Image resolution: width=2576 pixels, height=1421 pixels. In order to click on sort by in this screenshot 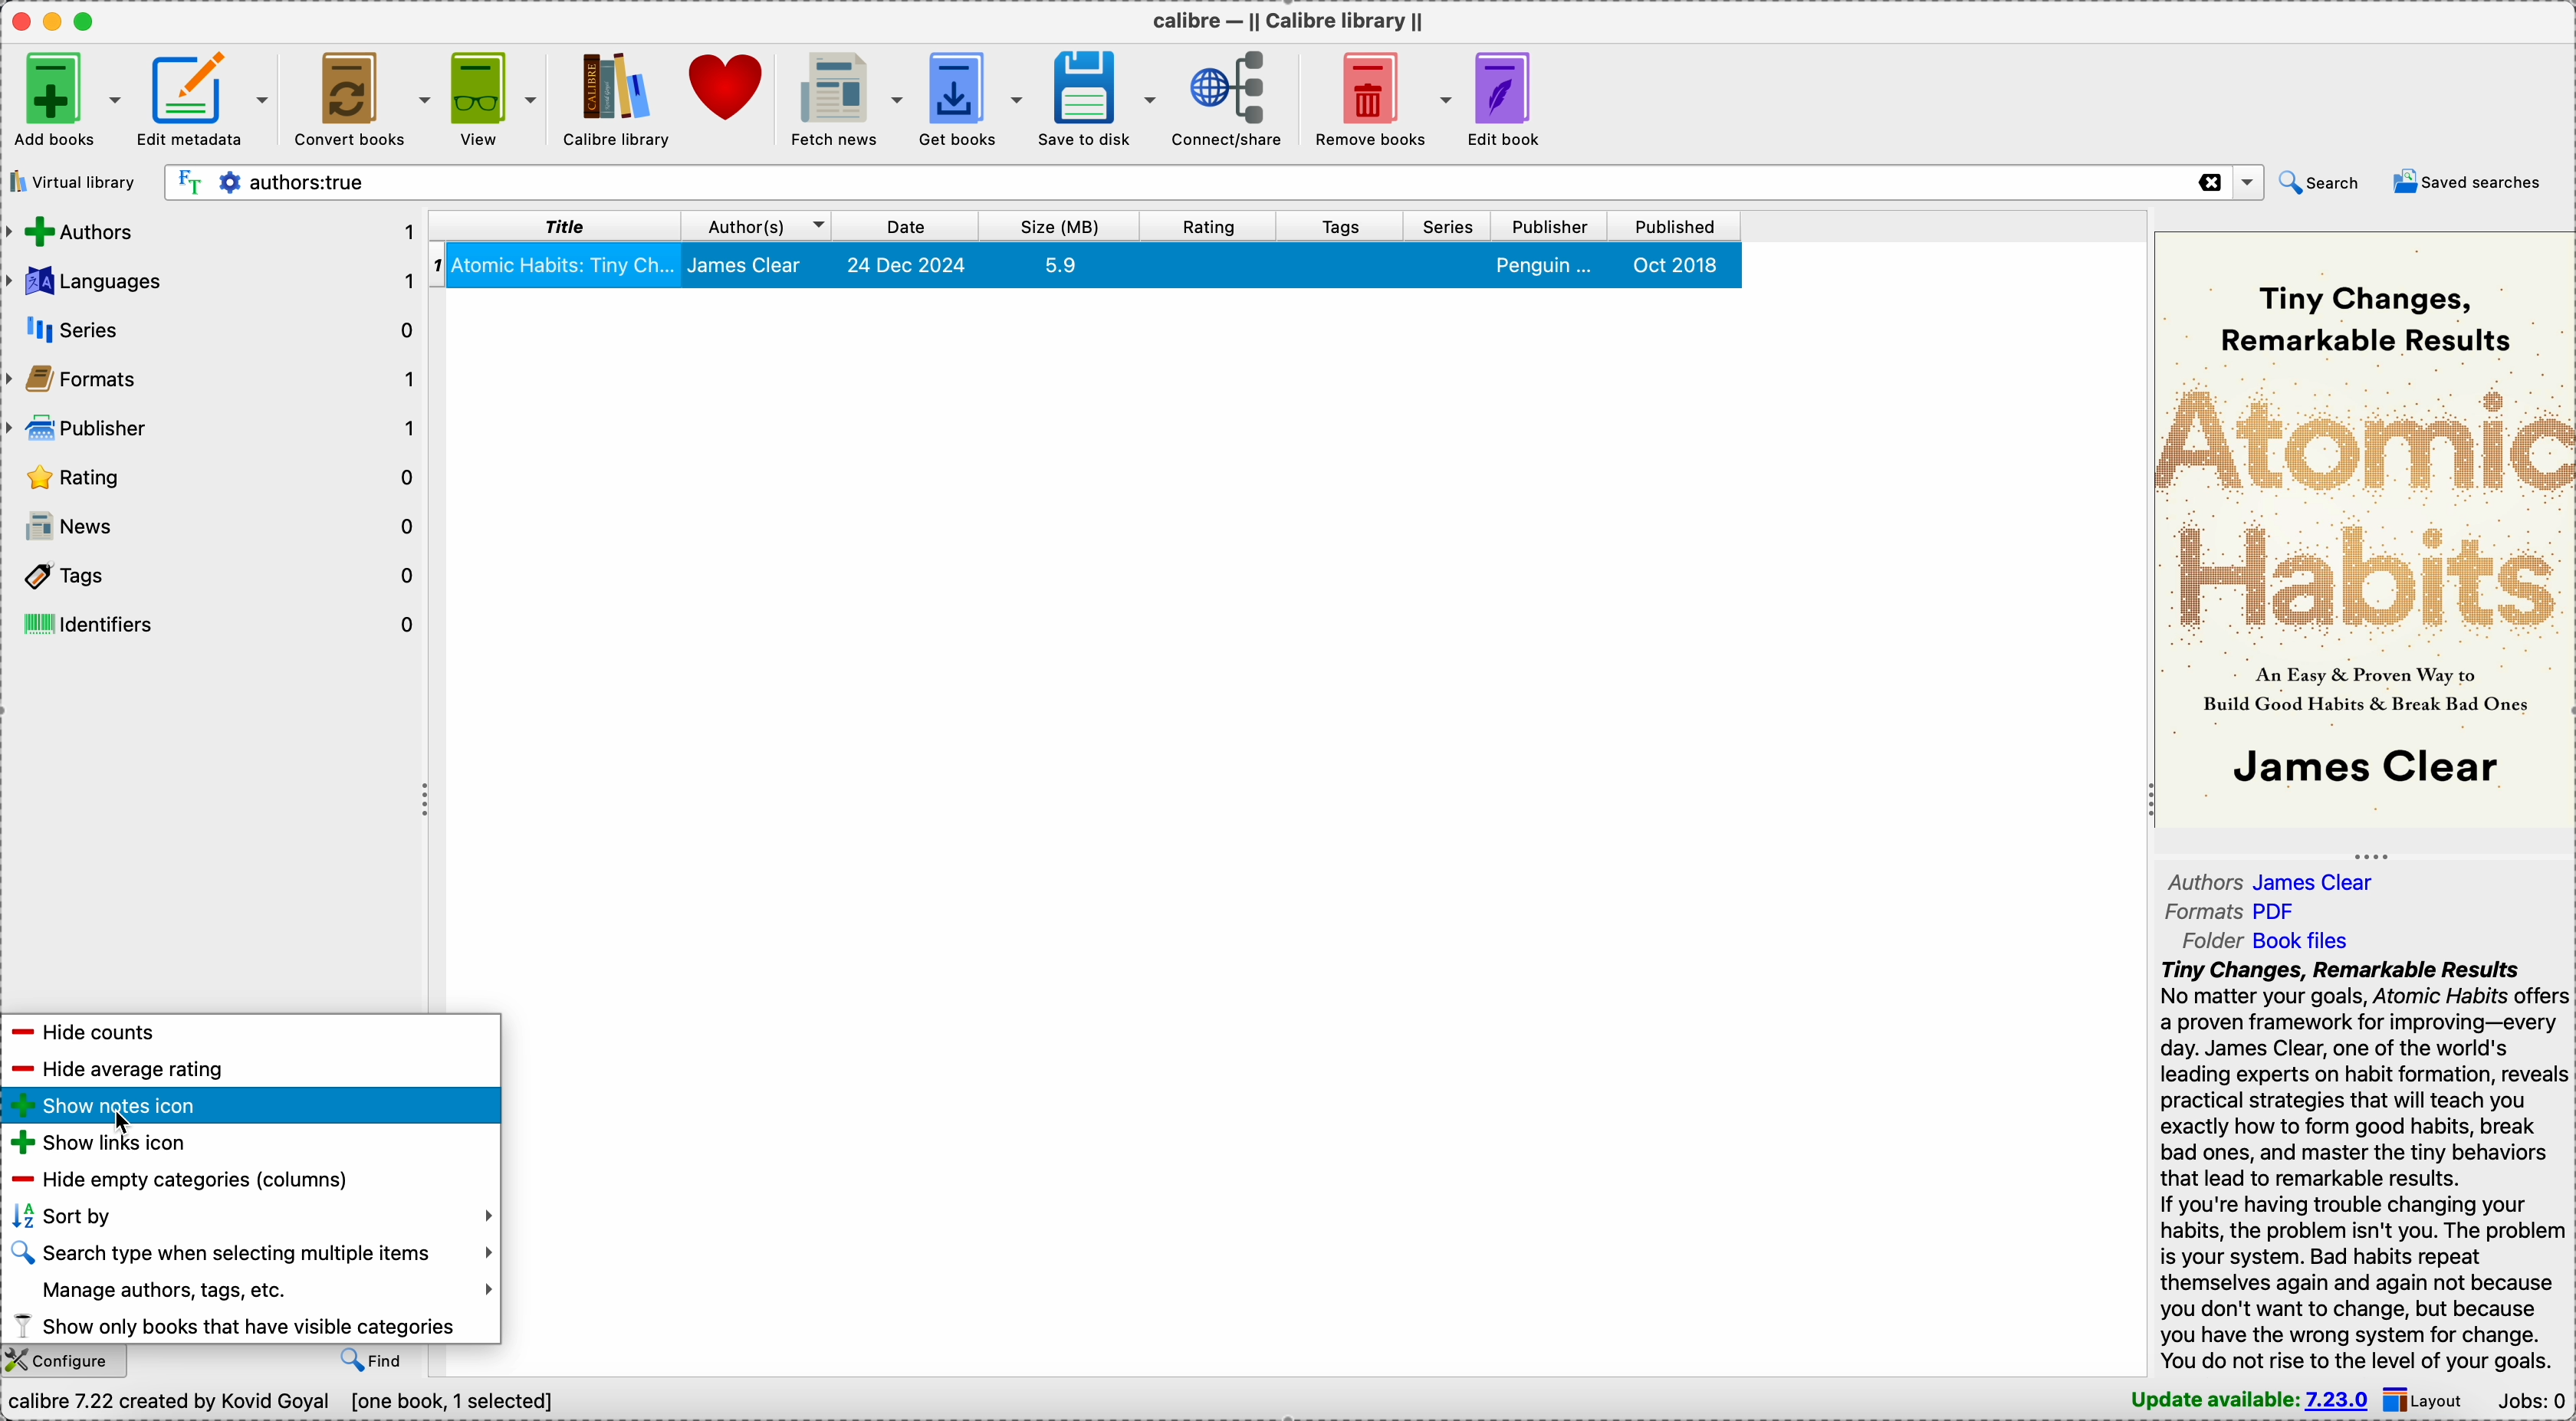, I will do `click(253, 1218)`.